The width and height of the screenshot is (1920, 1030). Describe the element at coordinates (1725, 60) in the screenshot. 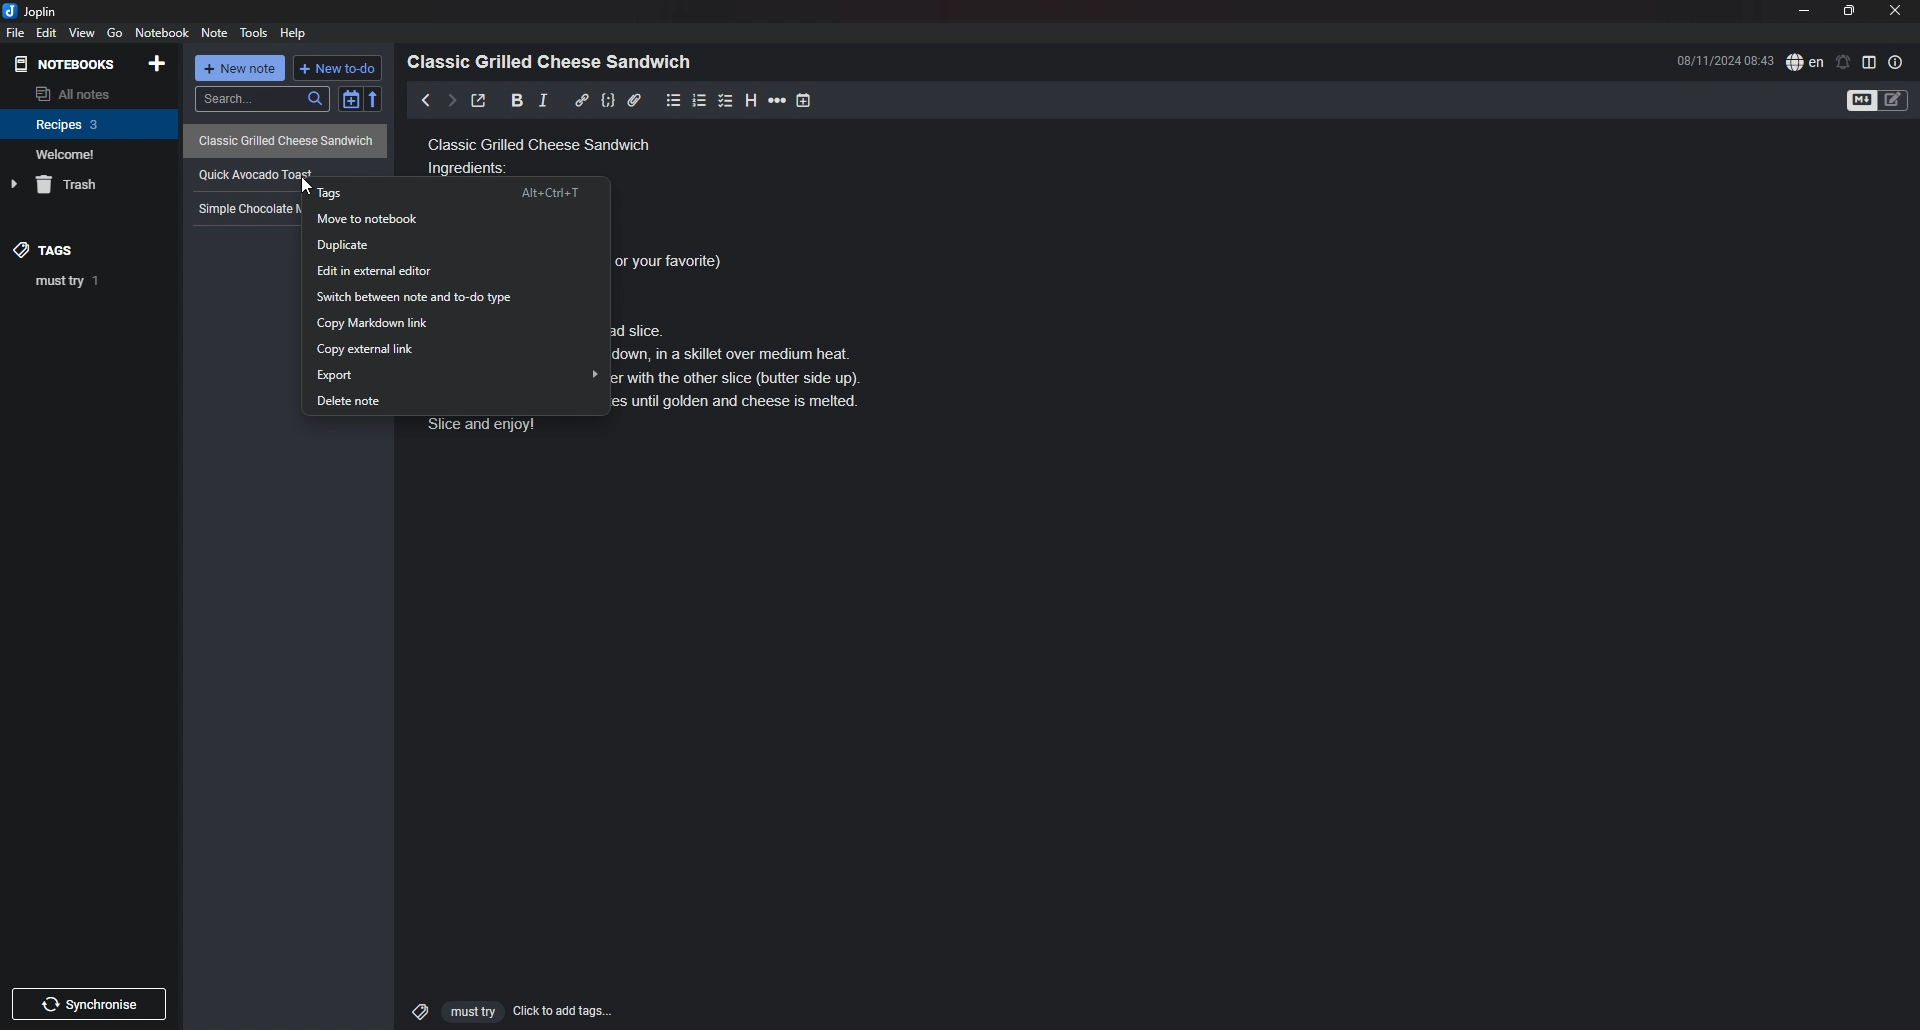

I see `time` at that location.